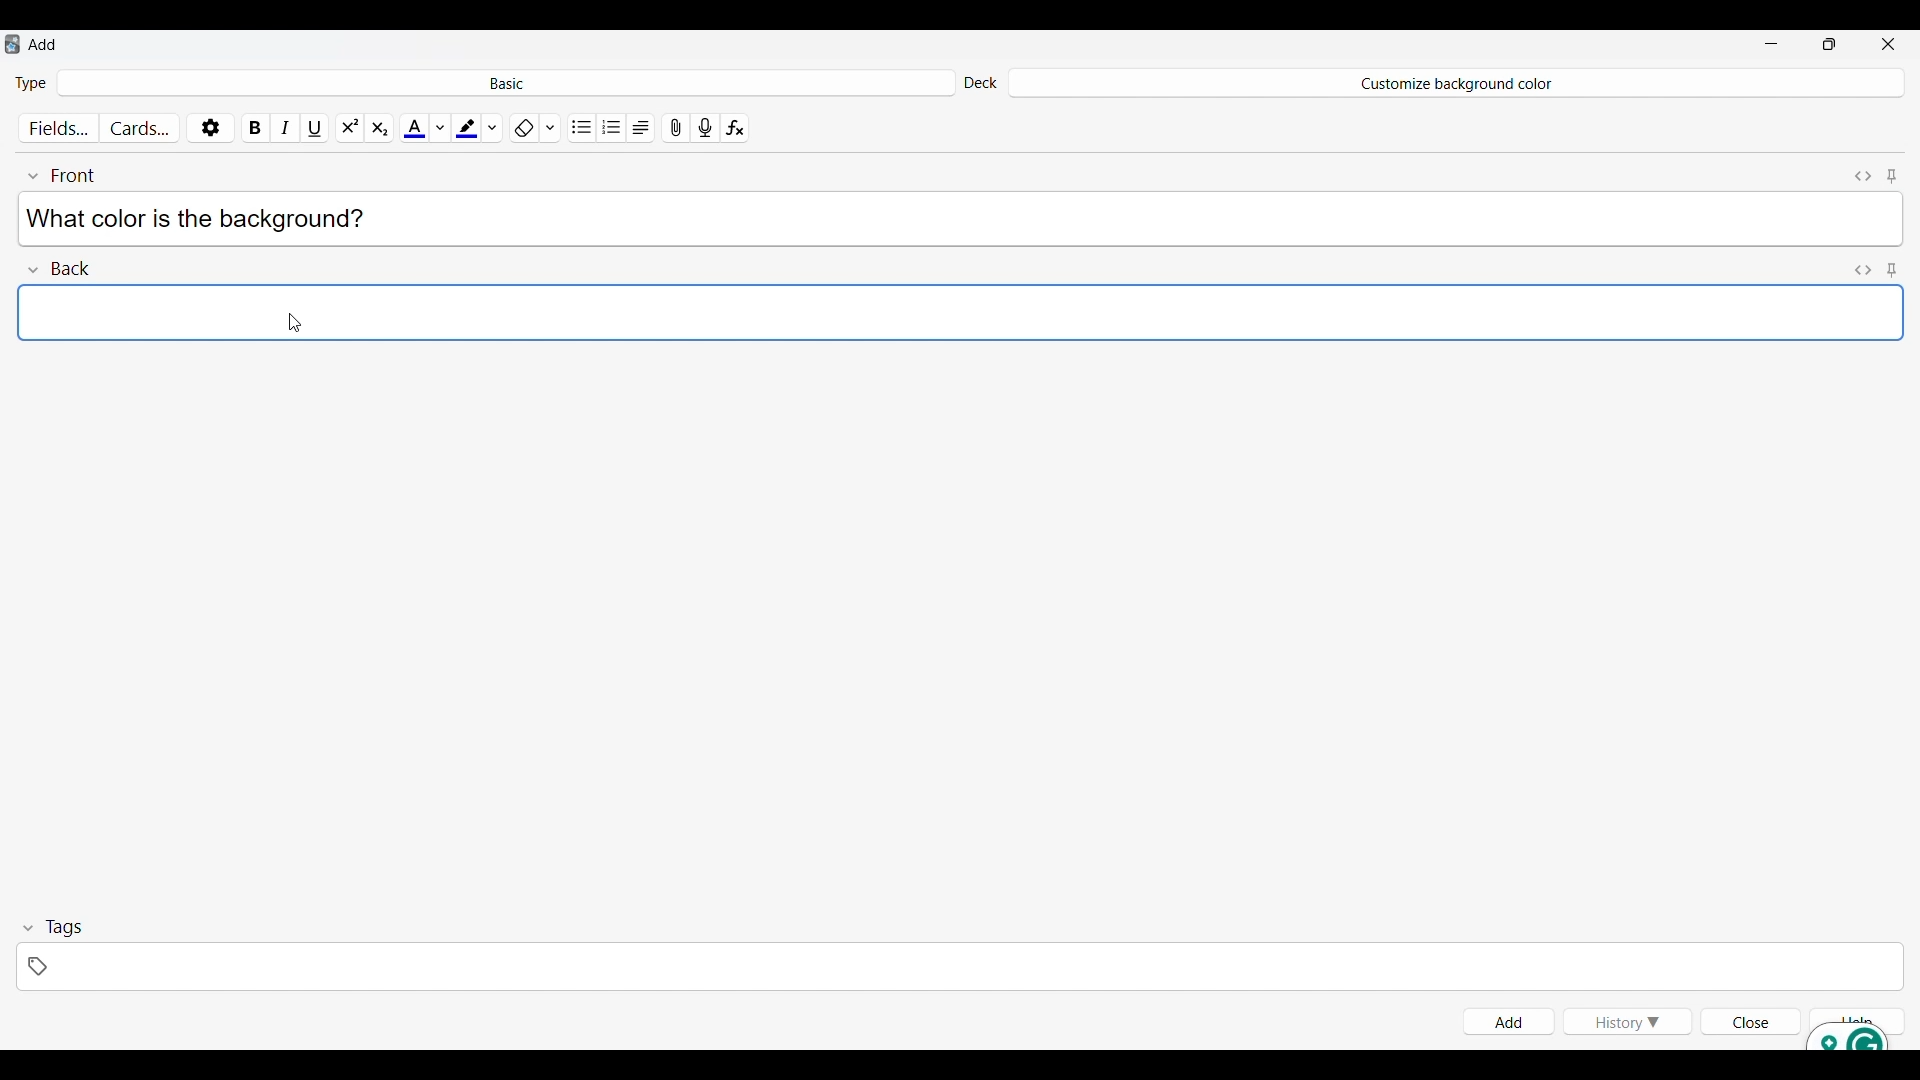 This screenshot has height=1080, width=1920. What do you see at coordinates (959, 312) in the screenshot?
I see `Text space selected` at bounding box center [959, 312].